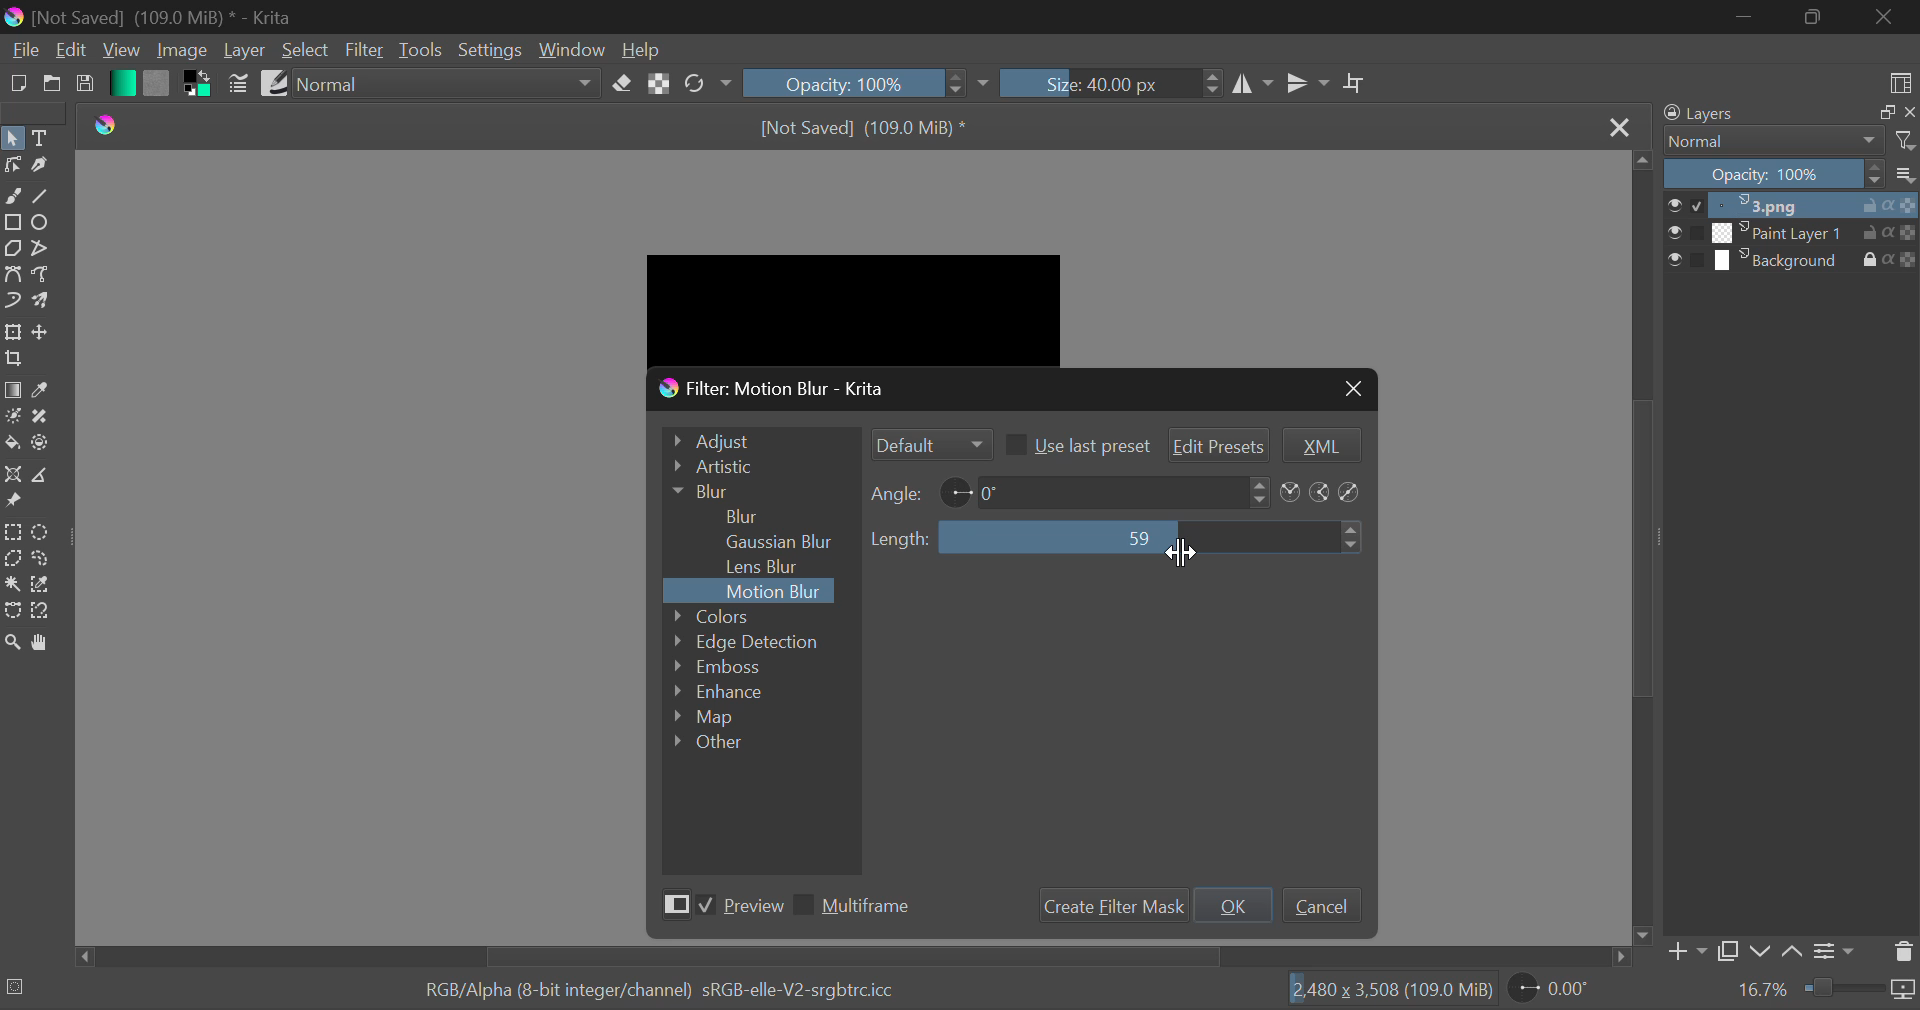 This screenshot has width=1920, height=1010. Describe the element at coordinates (1136, 536) in the screenshot. I see `59` at that location.